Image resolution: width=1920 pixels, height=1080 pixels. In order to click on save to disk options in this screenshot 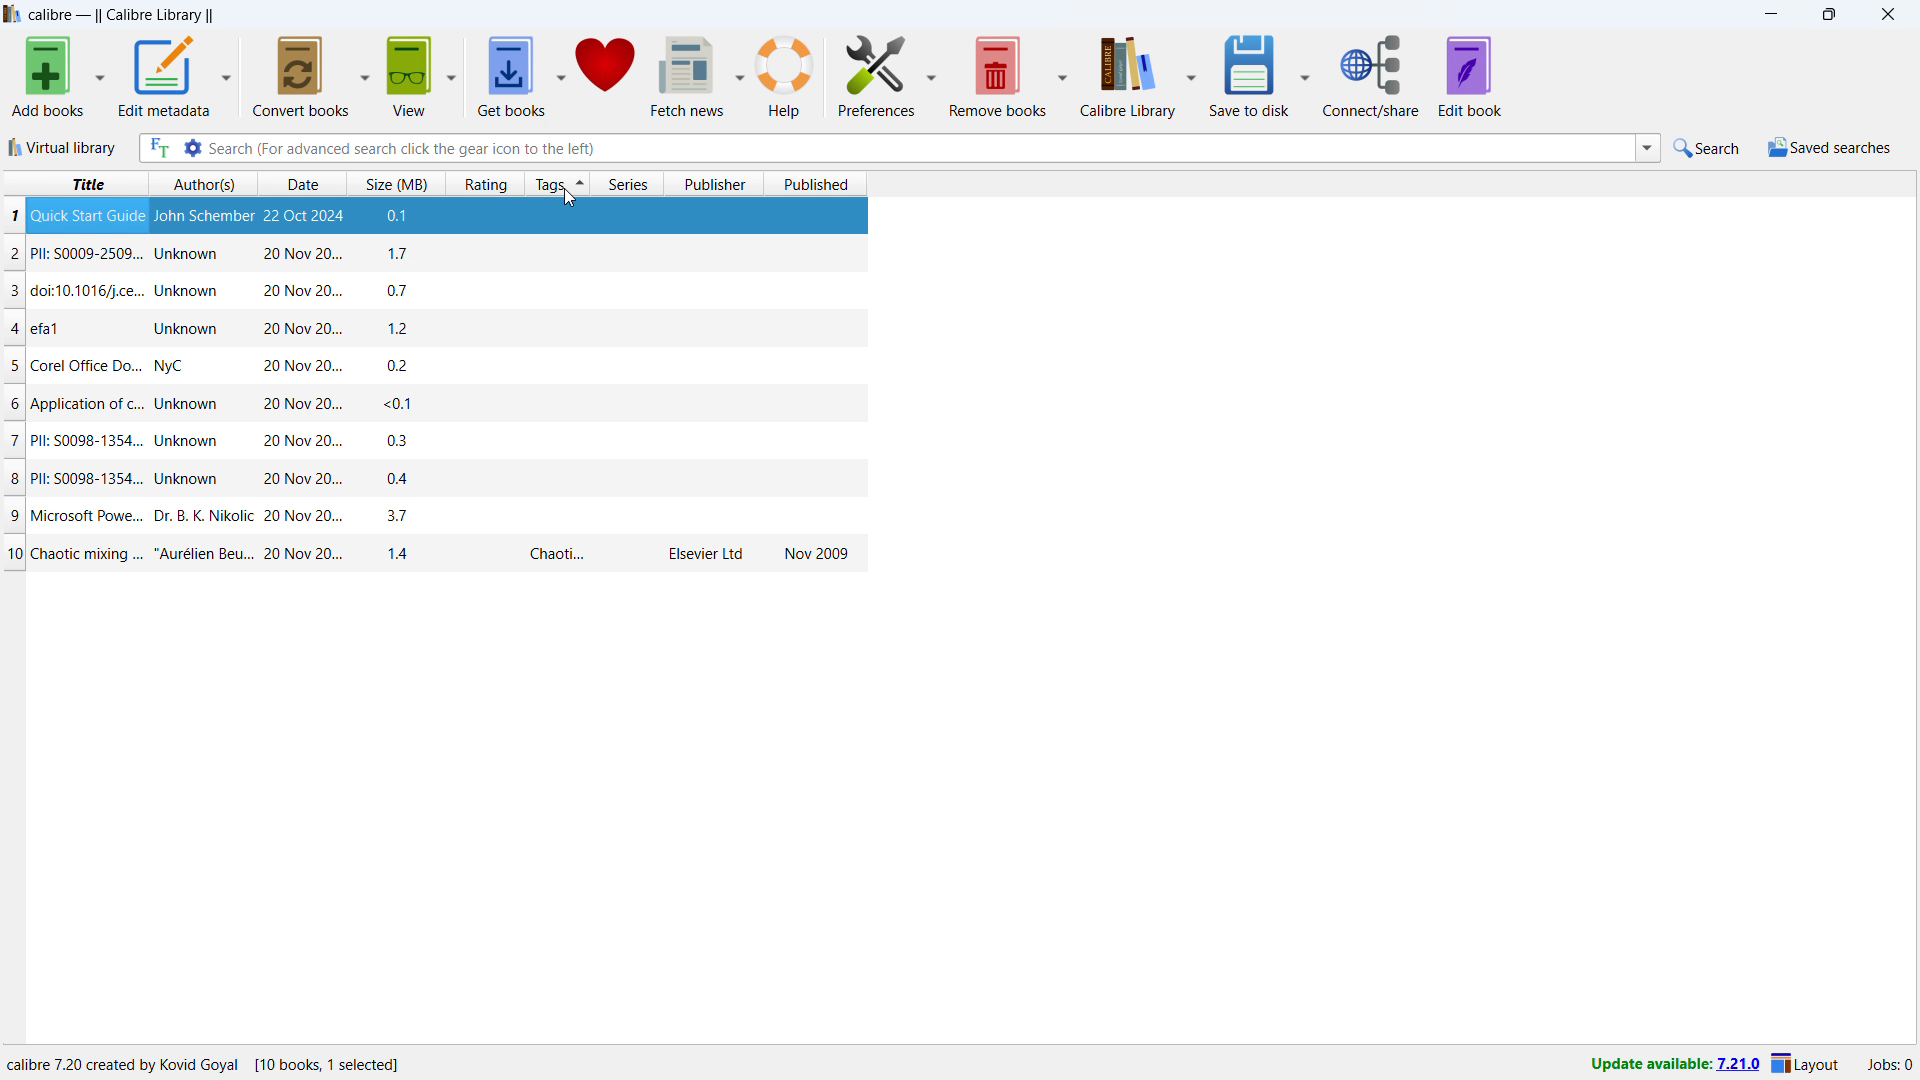, I will do `click(1305, 75)`.